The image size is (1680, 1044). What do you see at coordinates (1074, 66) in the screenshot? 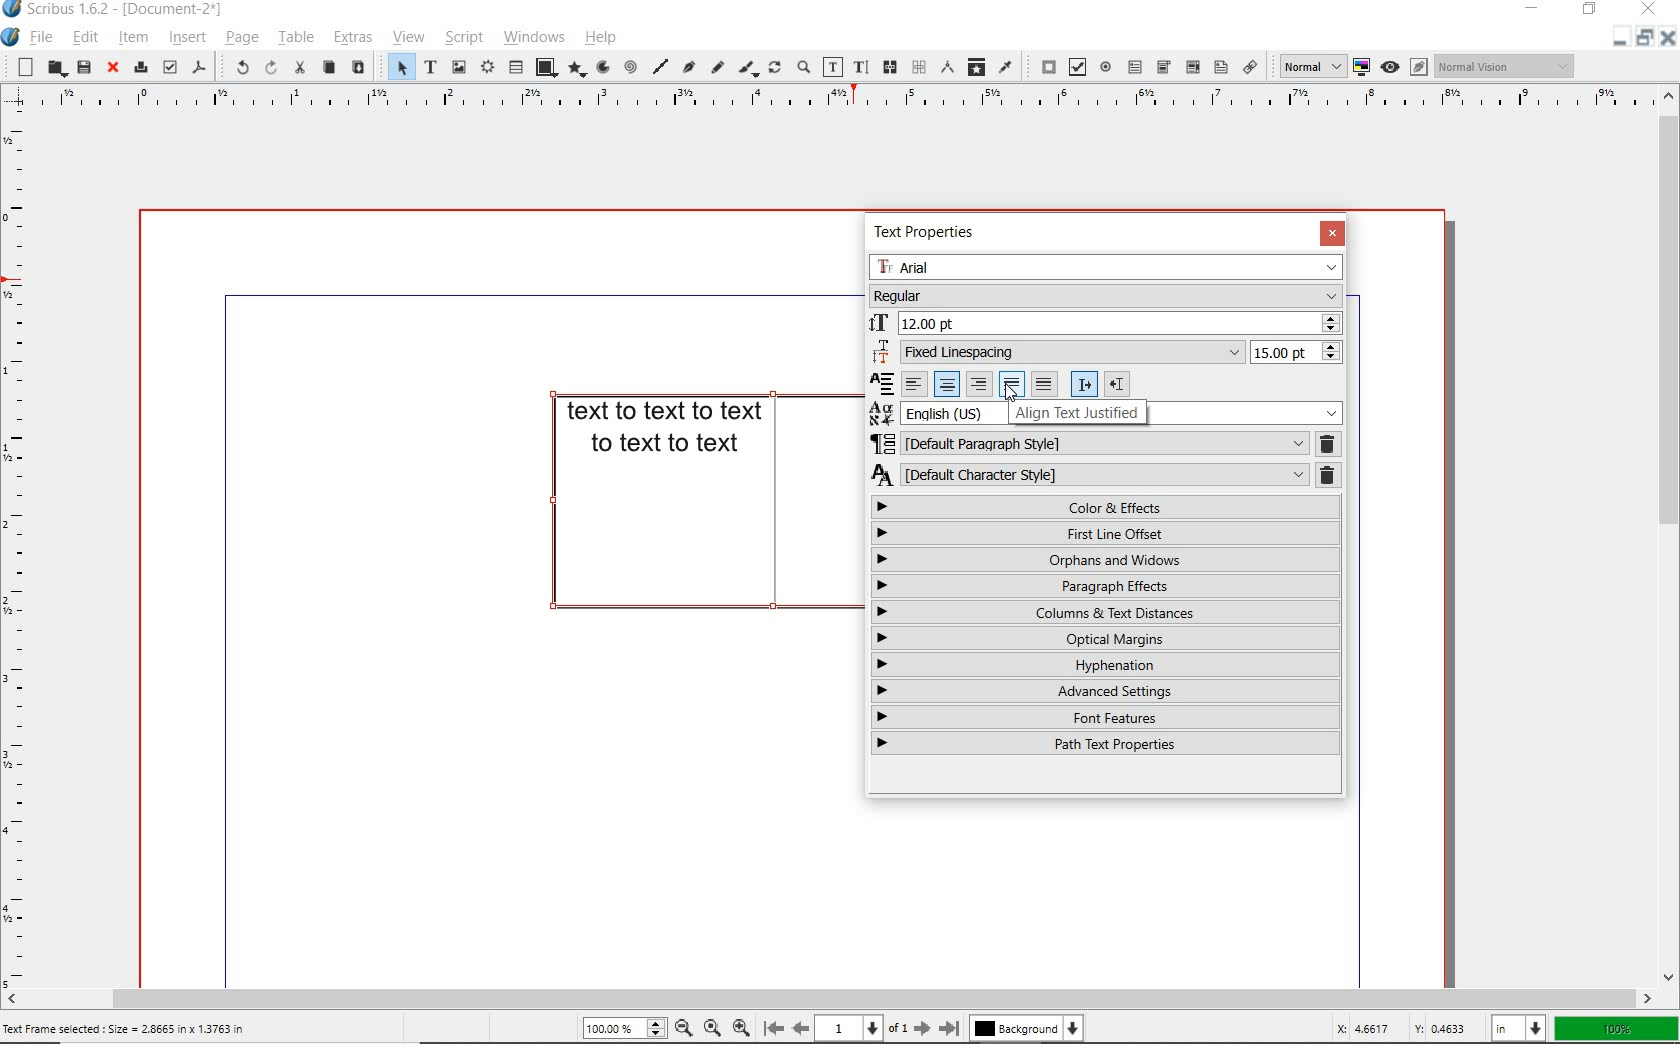
I see `pdf check box` at bounding box center [1074, 66].